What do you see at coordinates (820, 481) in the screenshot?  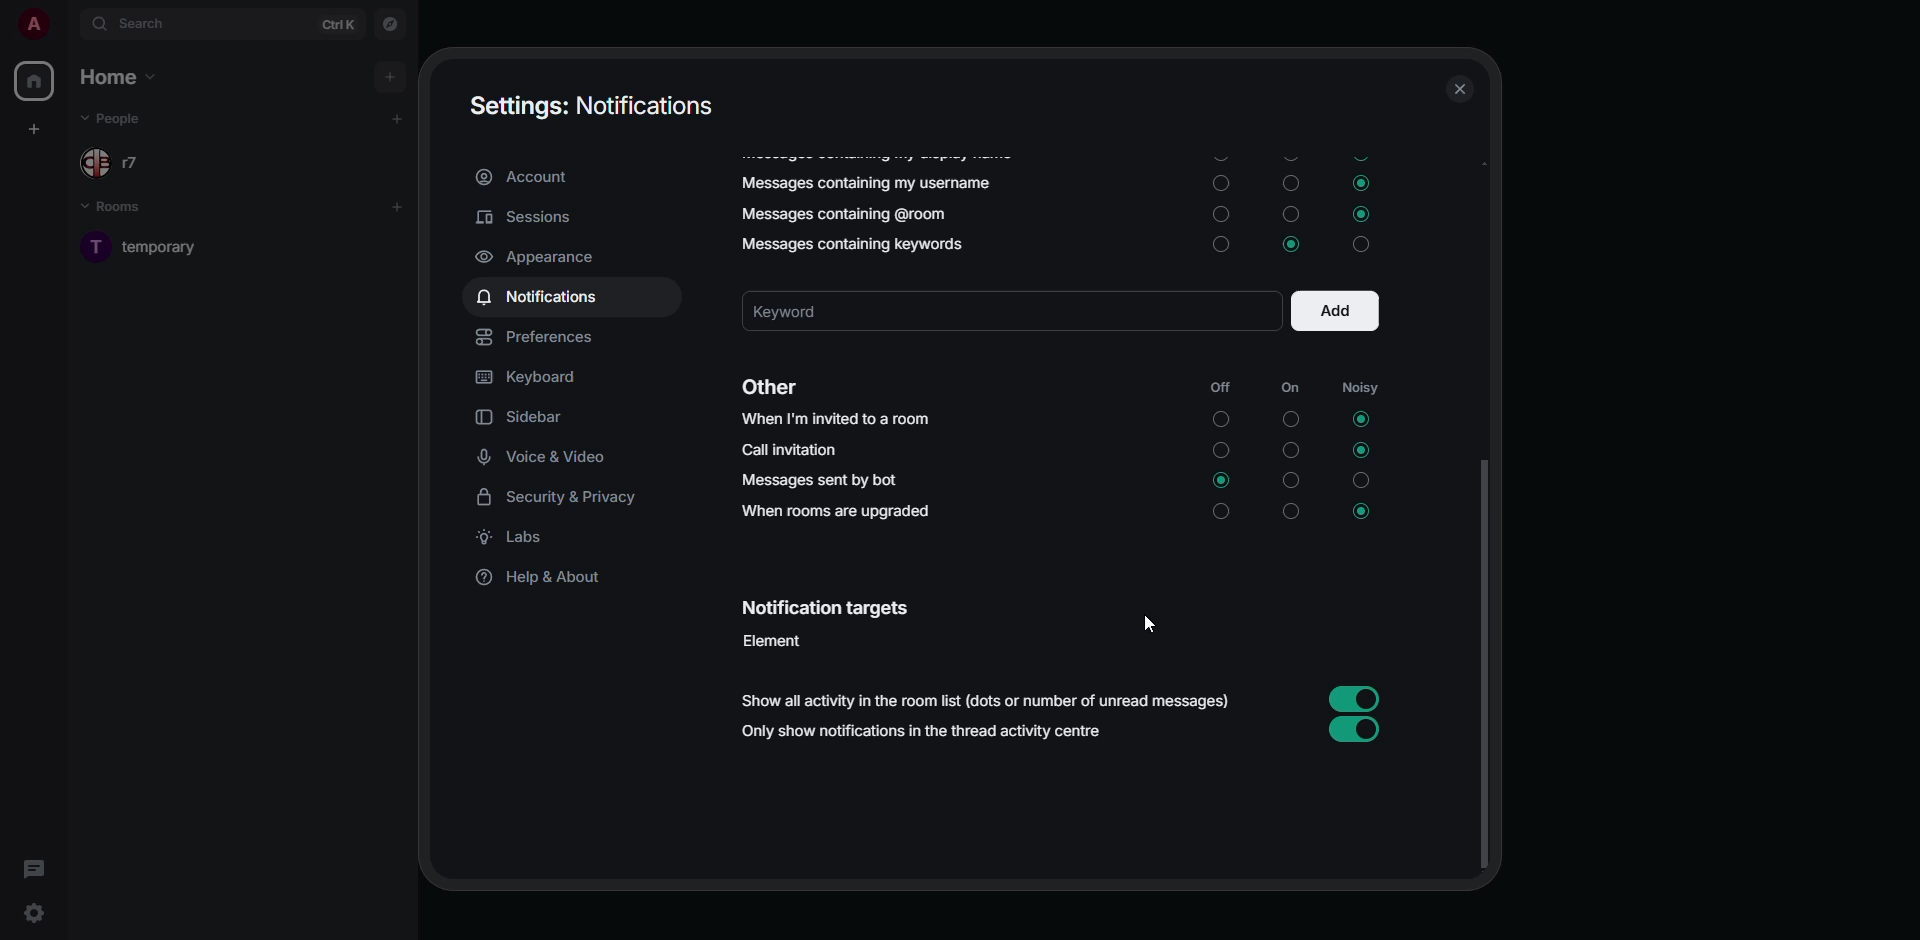 I see `messages sent by bot` at bounding box center [820, 481].